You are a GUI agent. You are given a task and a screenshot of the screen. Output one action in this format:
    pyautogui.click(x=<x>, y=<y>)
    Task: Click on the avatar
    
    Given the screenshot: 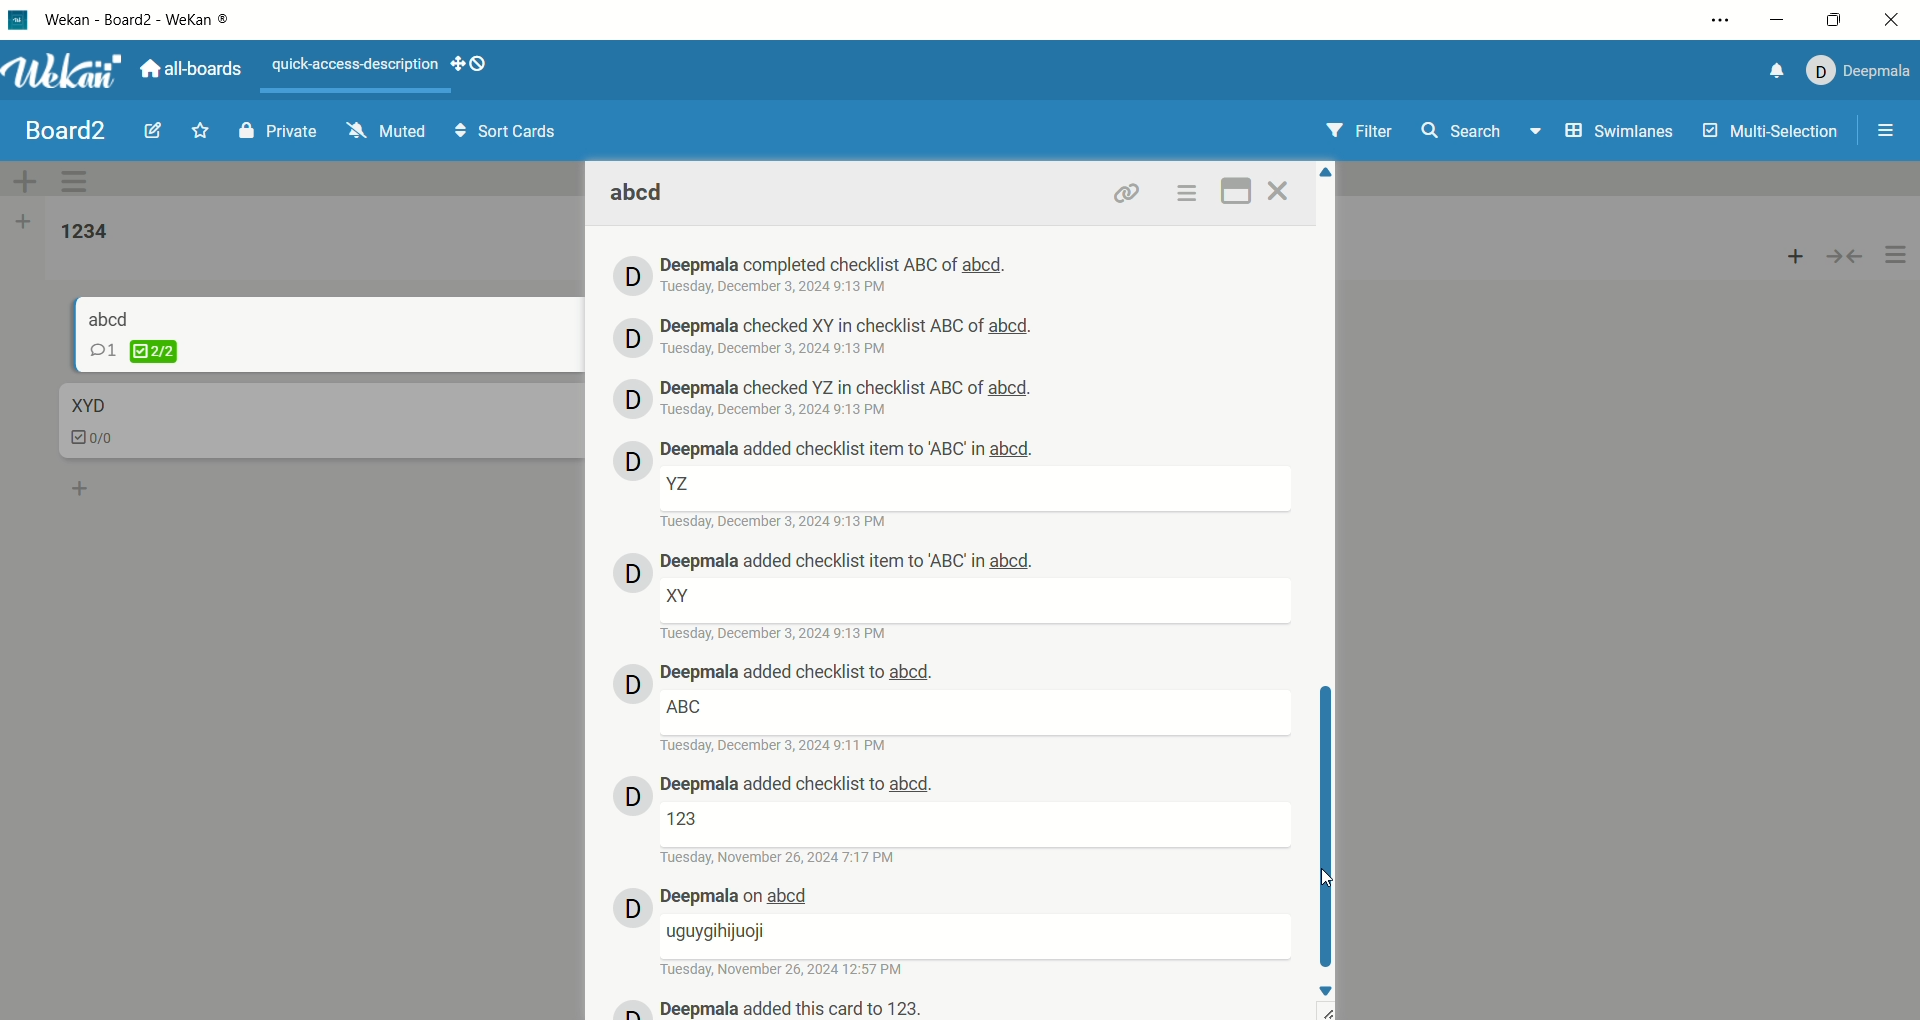 What is the action you would take?
    pyautogui.click(x=628, y=459)
    